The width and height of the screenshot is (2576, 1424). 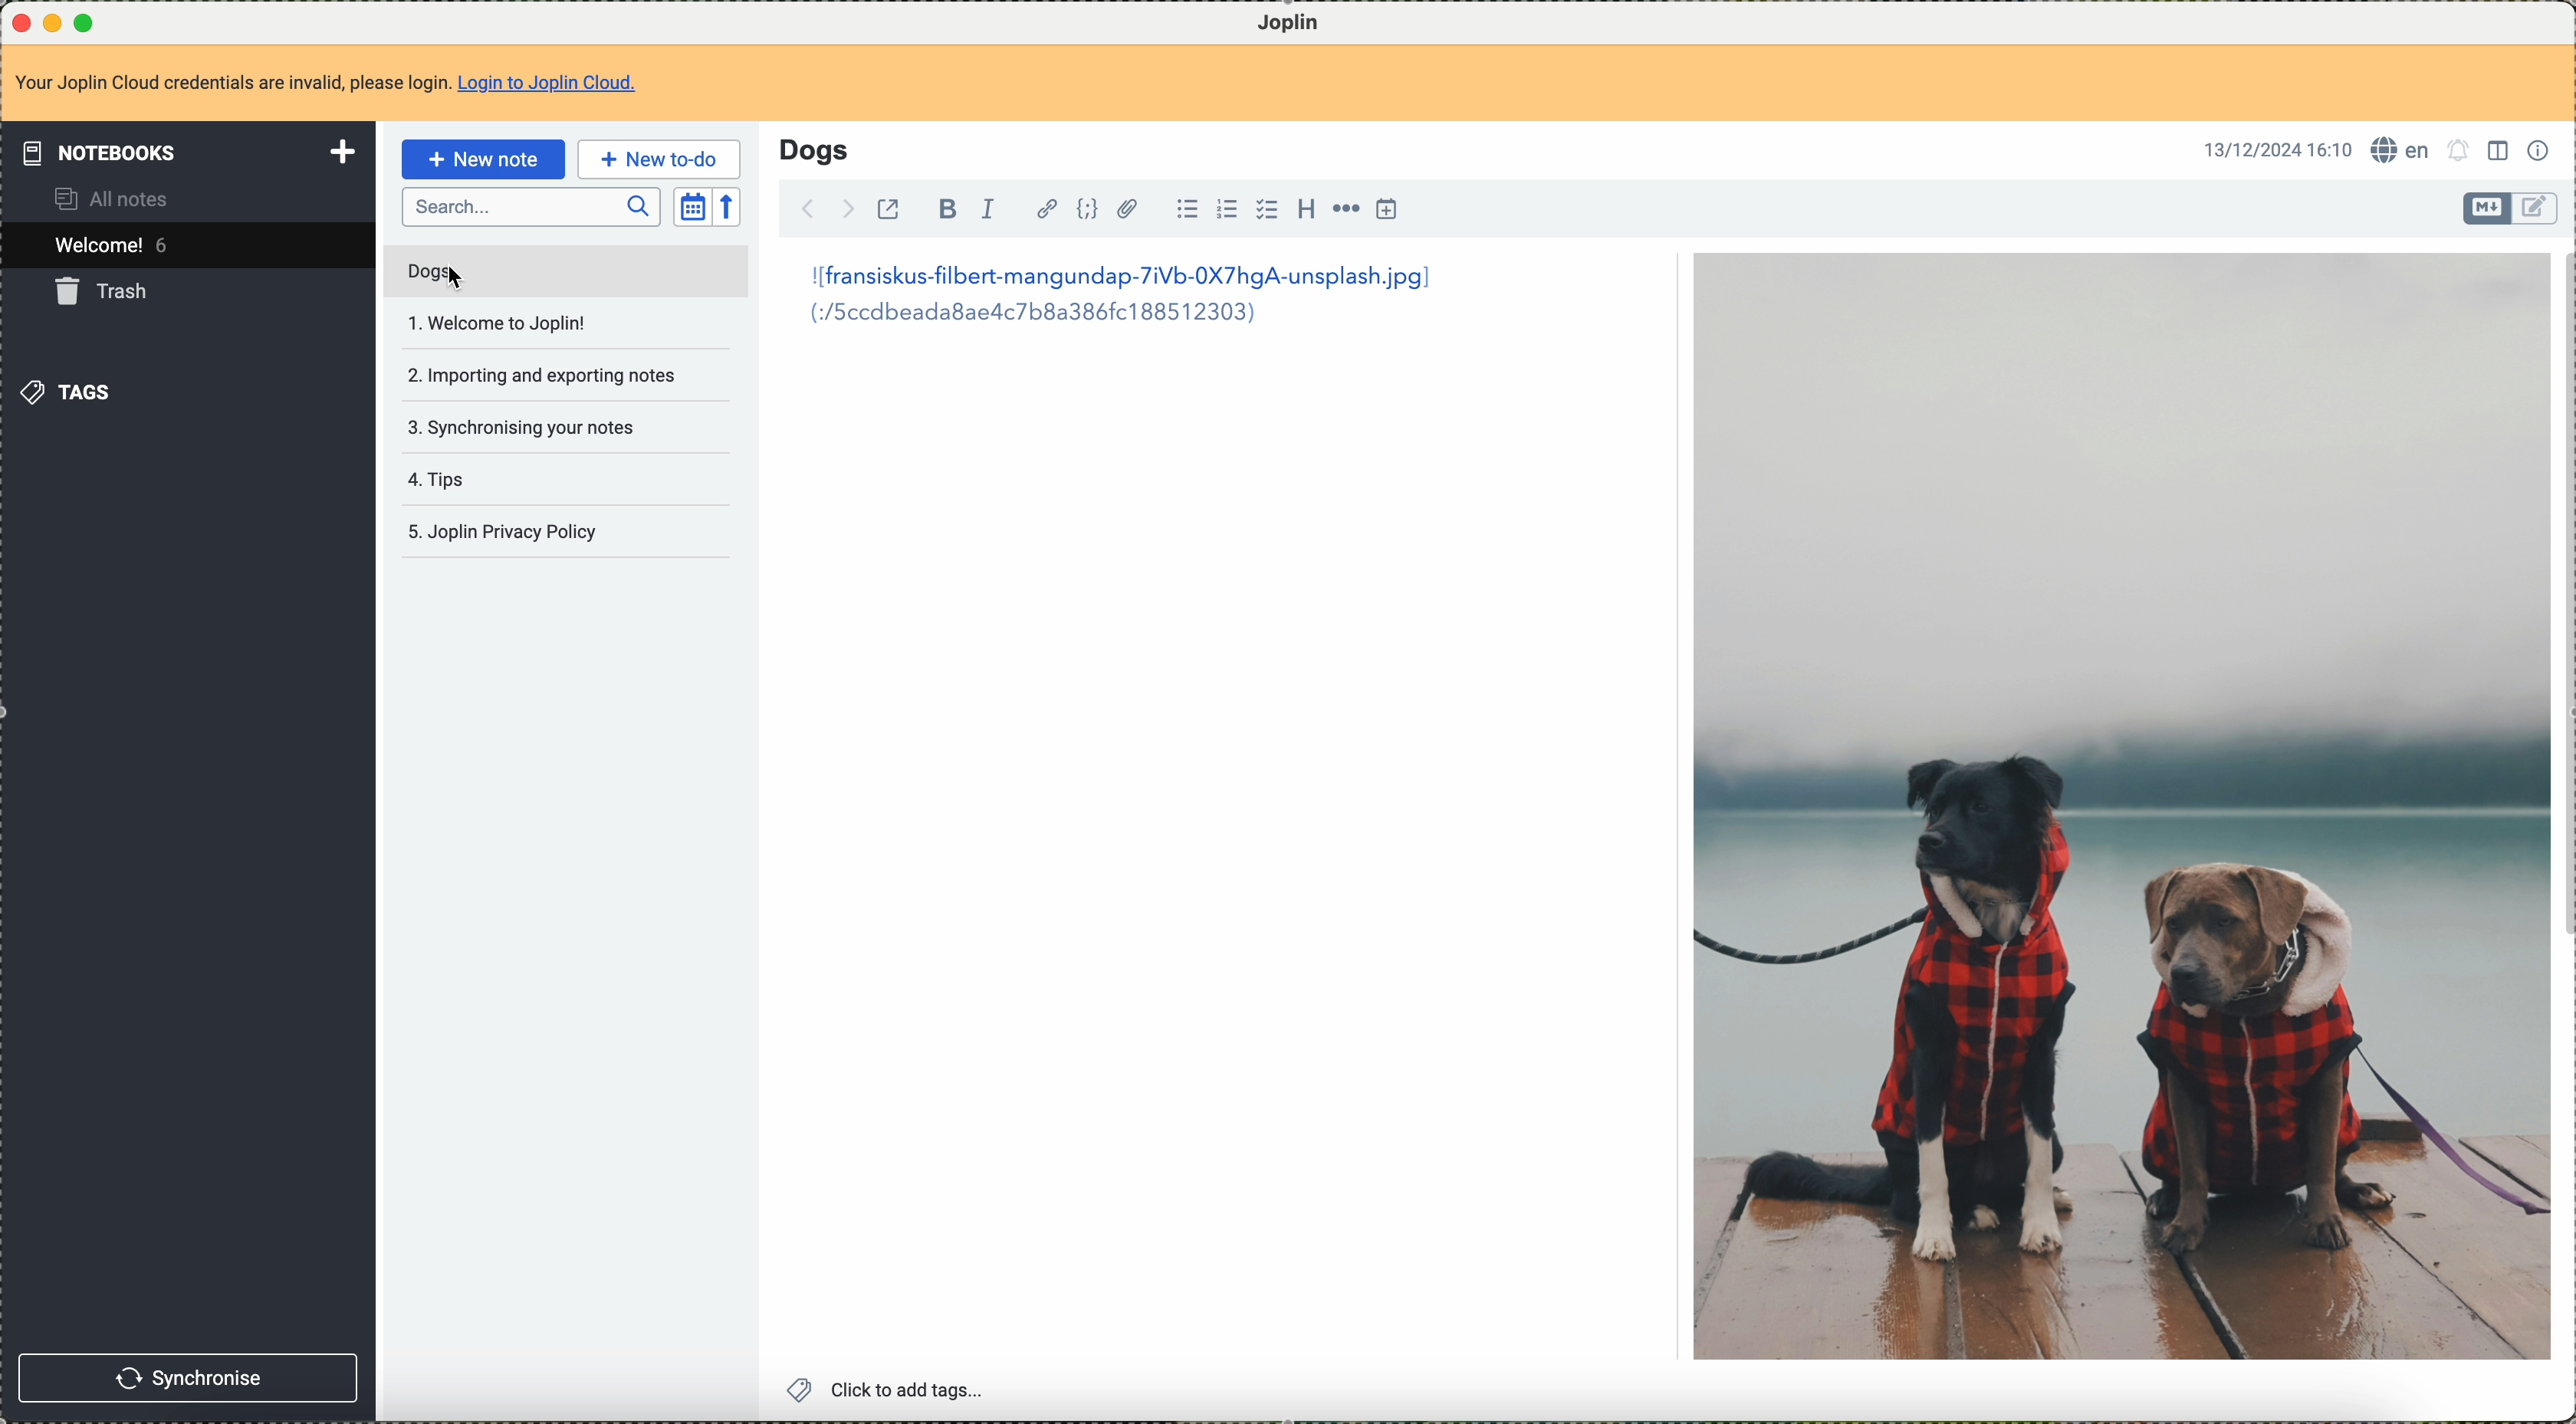 I want to click on tags, so click(x=74, y=396).